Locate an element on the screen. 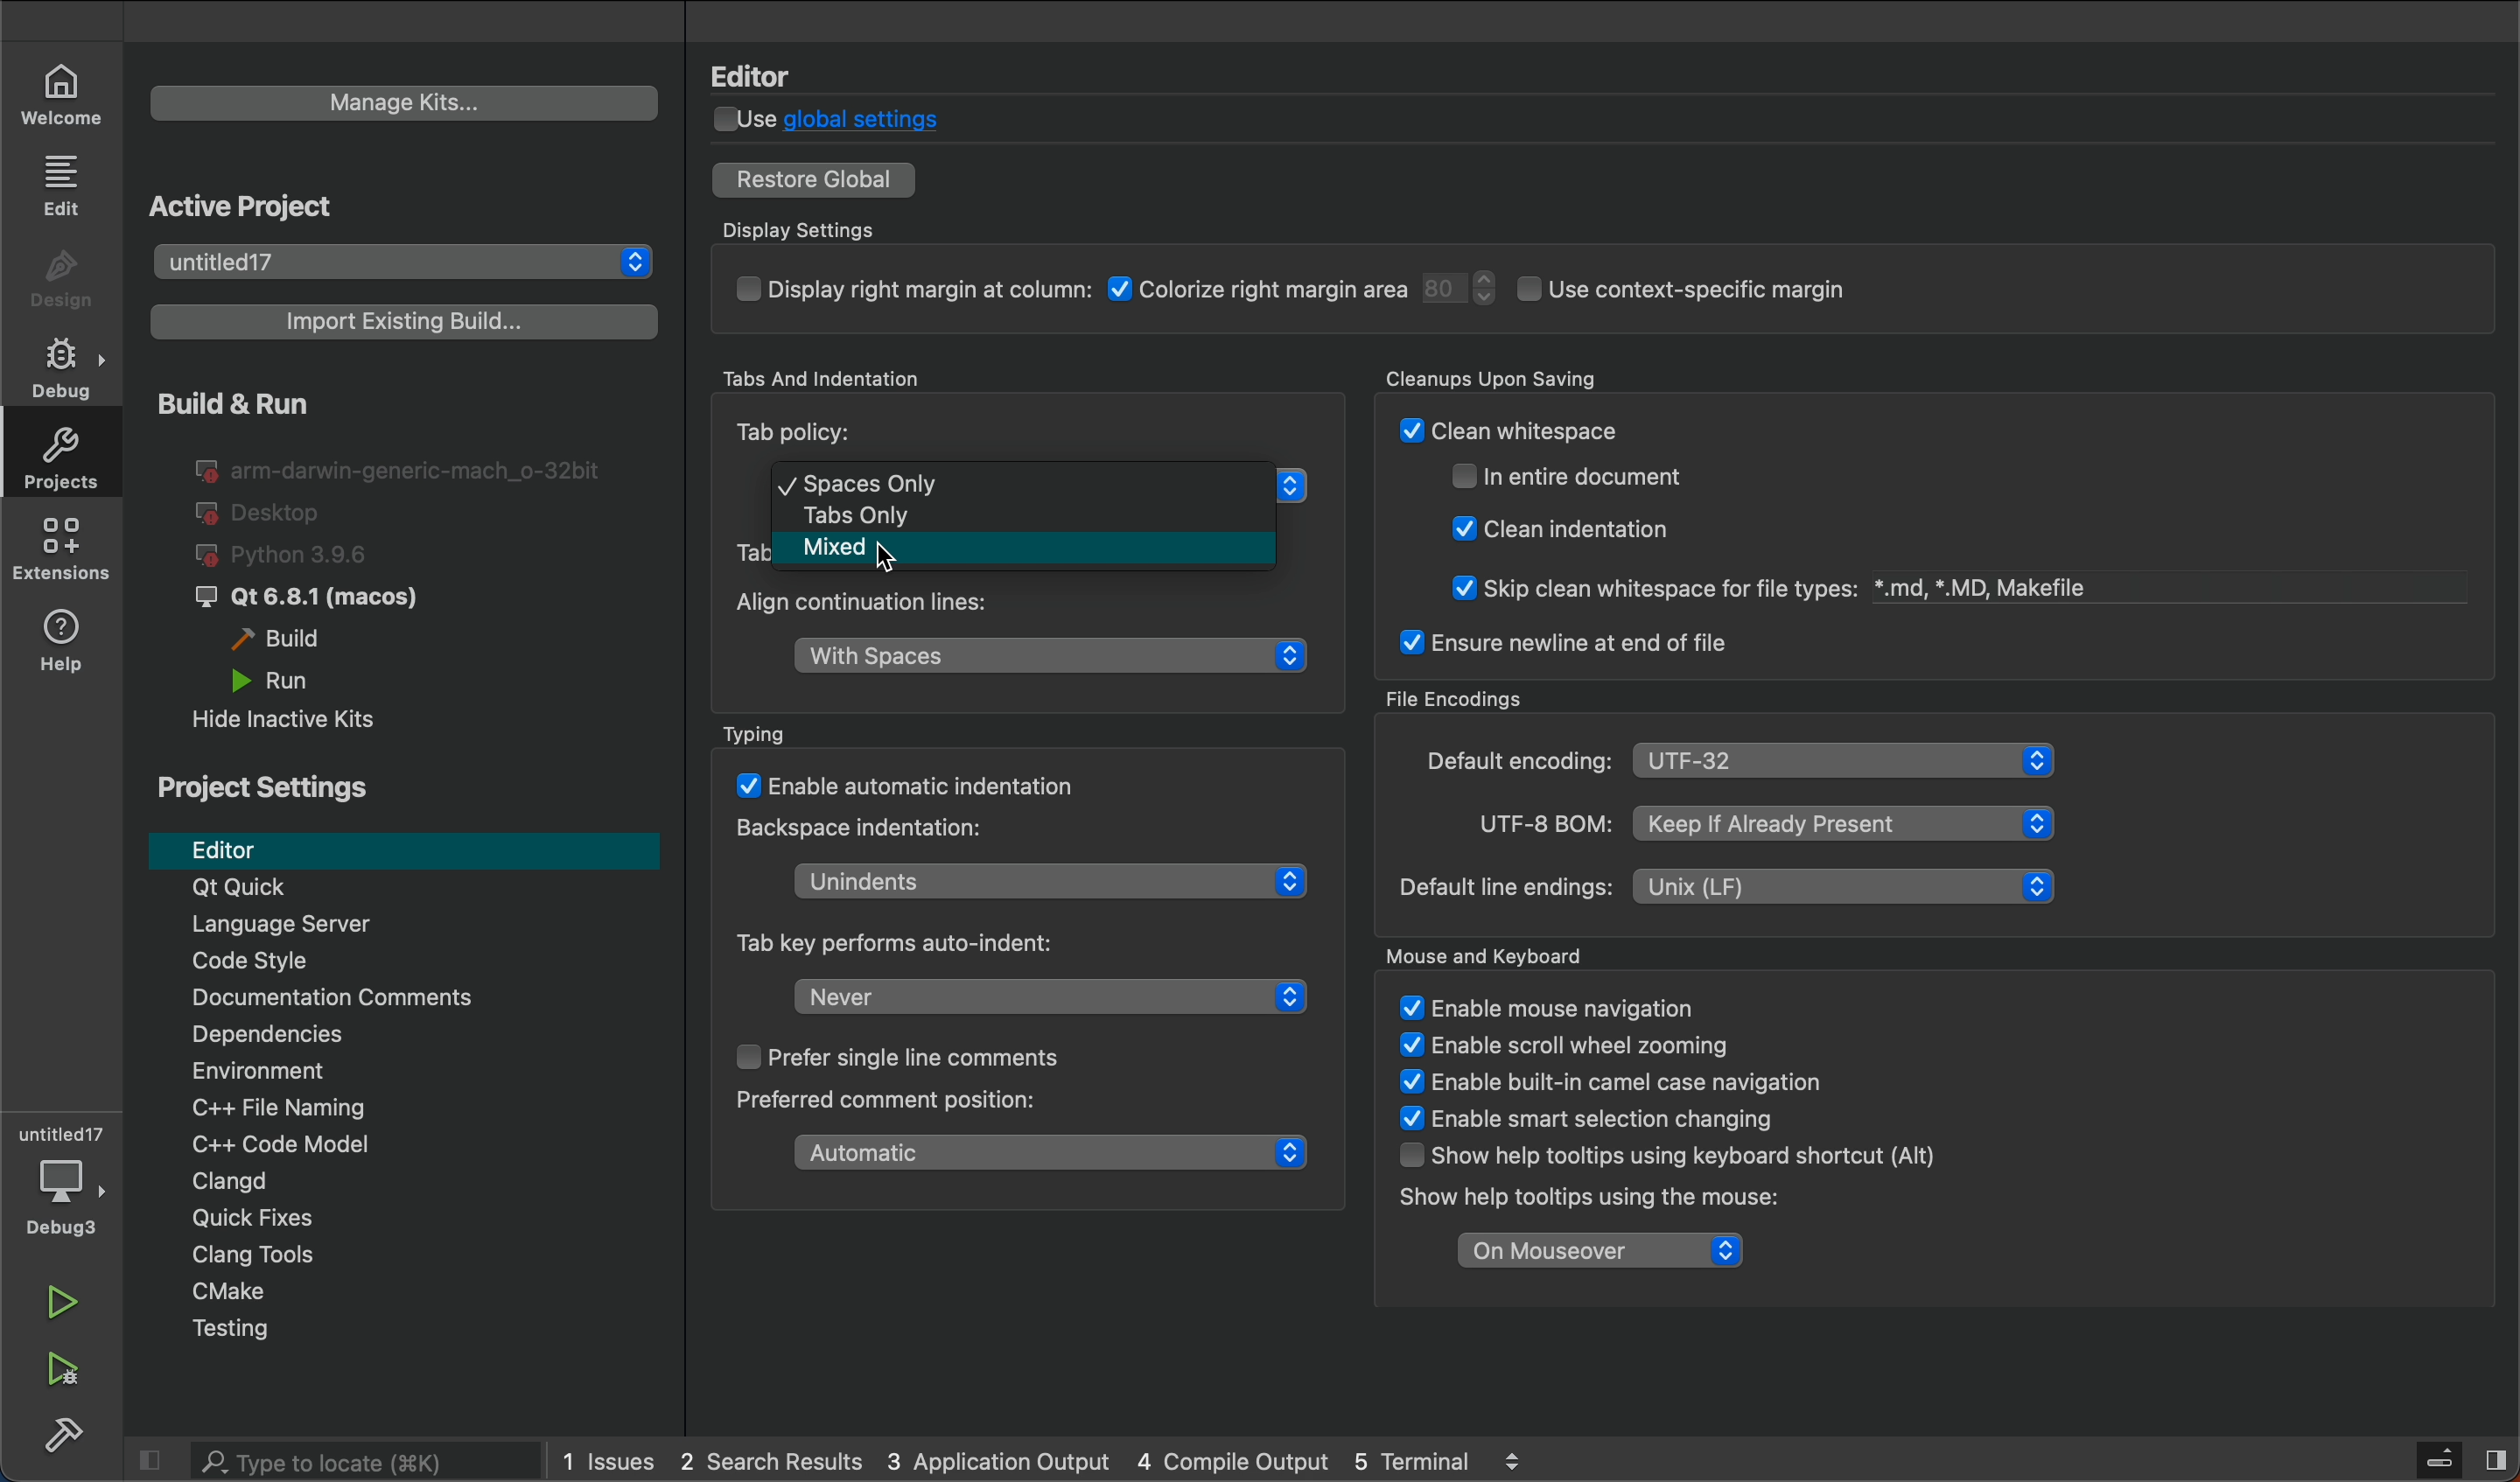 The image size is (2520, 1482). unidentents is located at coordinates (1029, 876).